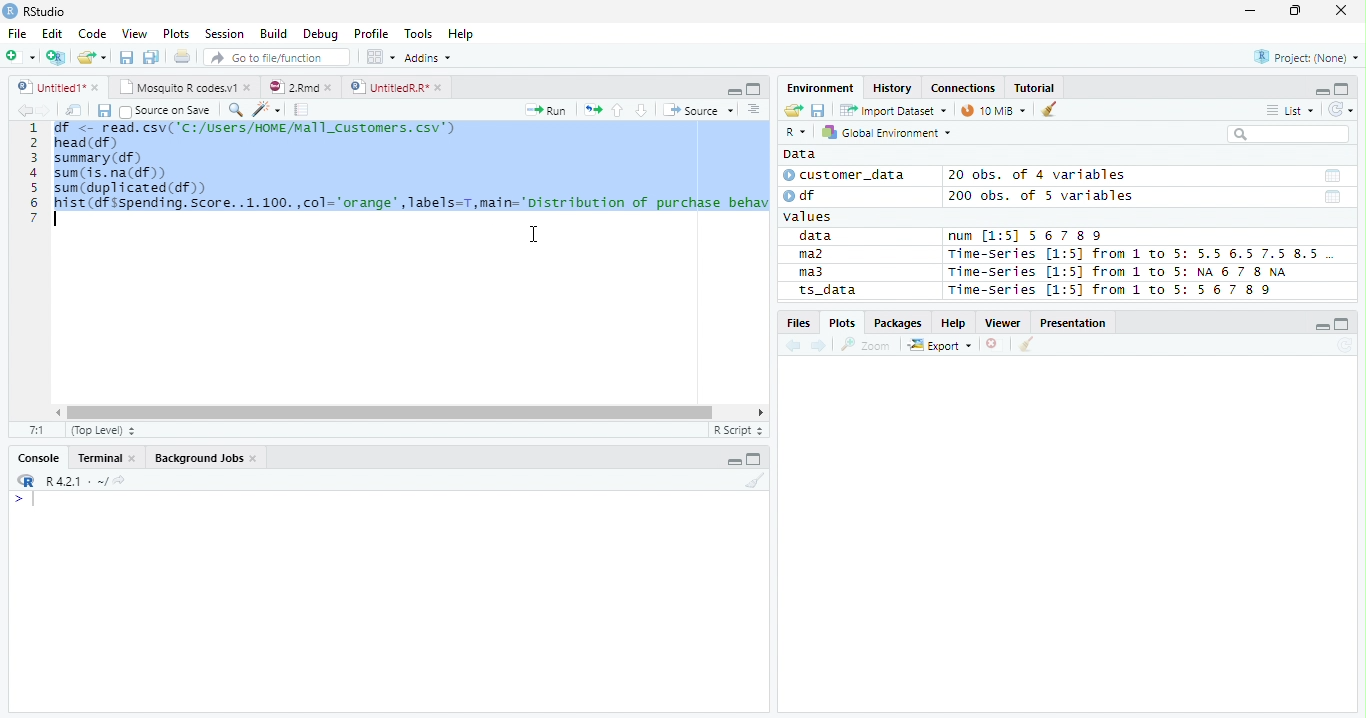 This screenshot has width=1366, height=718. What do you see at coordinates (1345, 346) in the screenshot?
I see `Refresh` at bounding box center [1345, 346].